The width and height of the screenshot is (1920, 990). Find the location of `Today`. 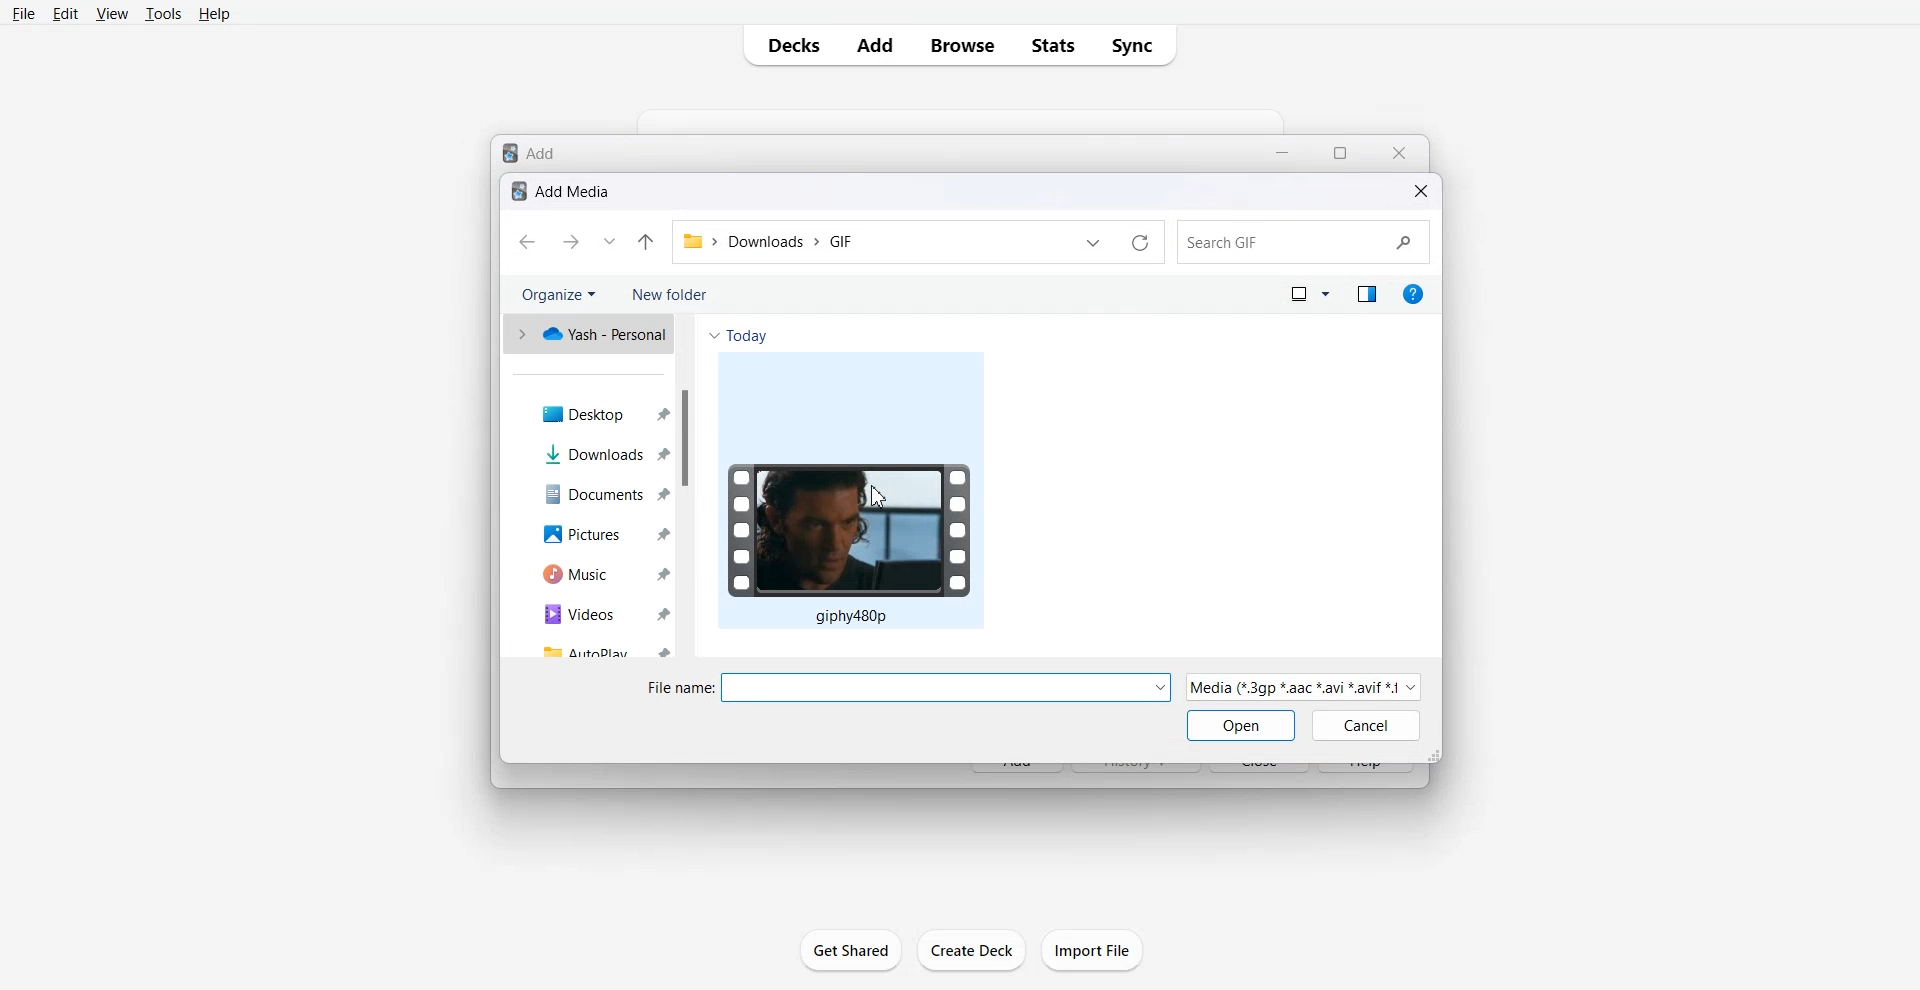

Today is located at coordinates (737, 333).